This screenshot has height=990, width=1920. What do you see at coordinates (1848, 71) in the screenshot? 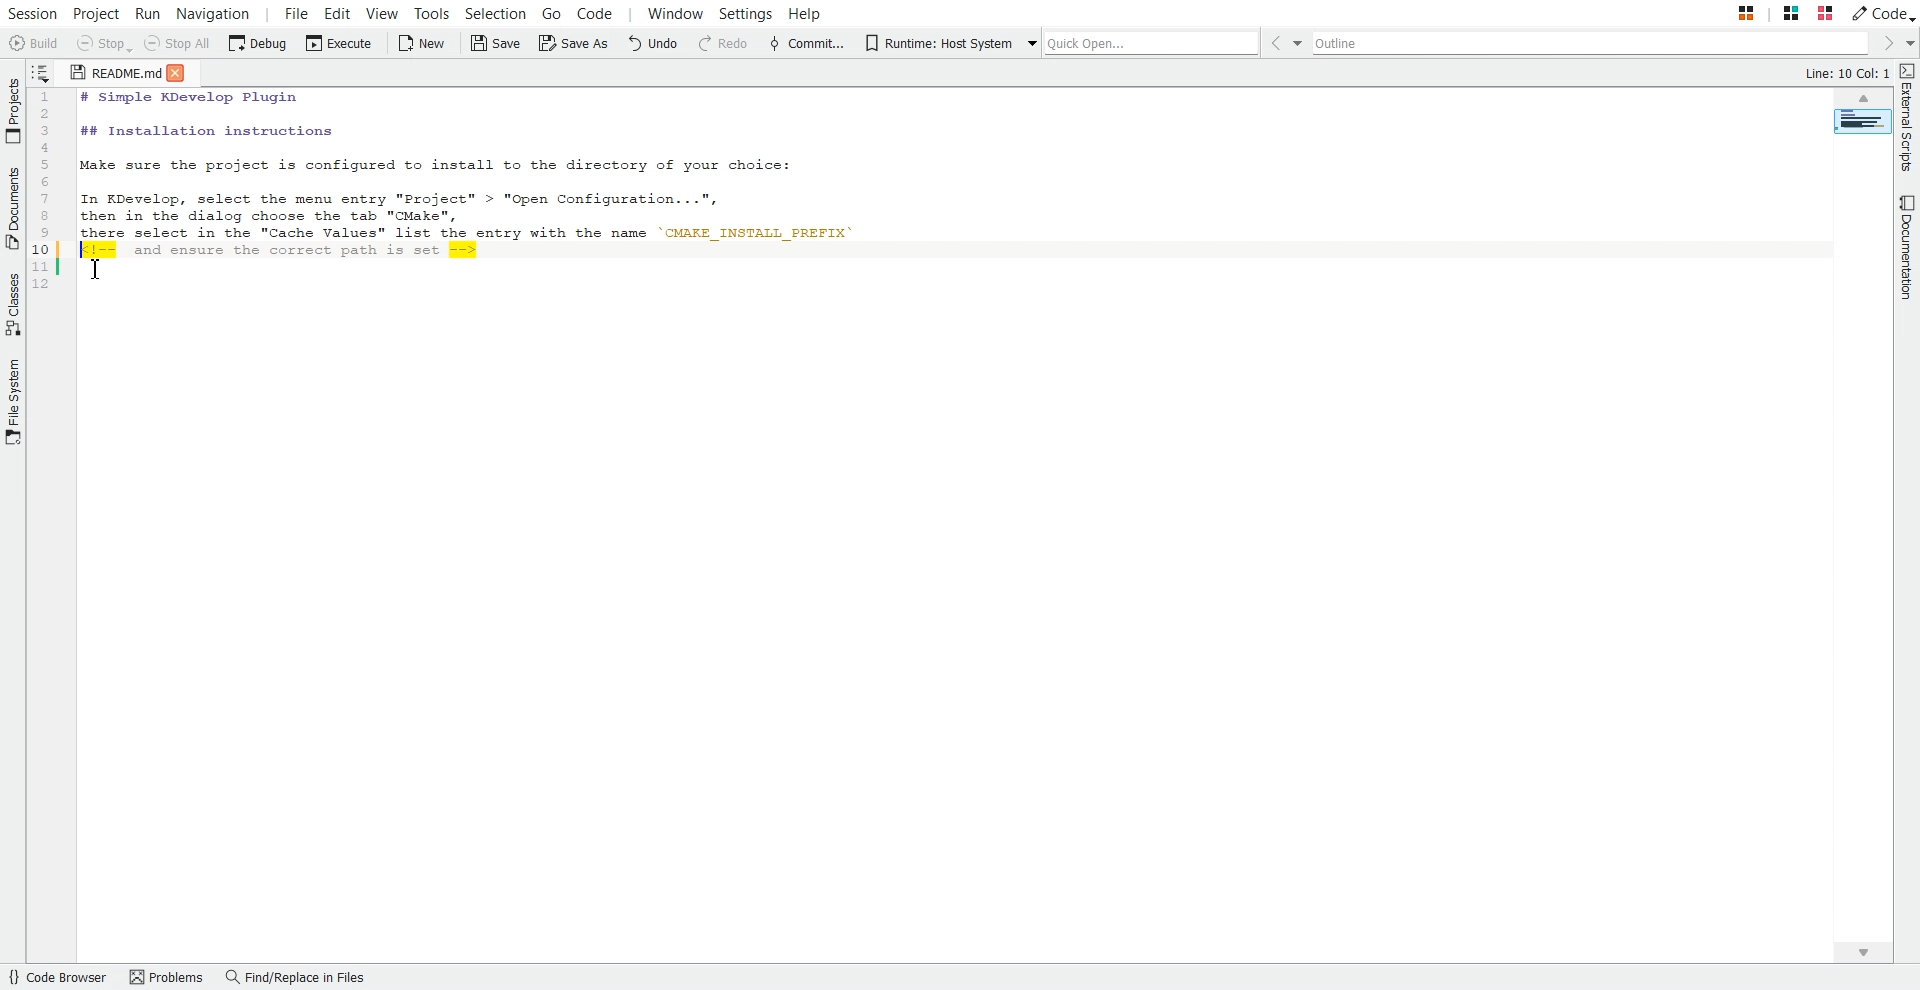
I see `Line: 10 Col: 2` at bounding box center [1848, 71].